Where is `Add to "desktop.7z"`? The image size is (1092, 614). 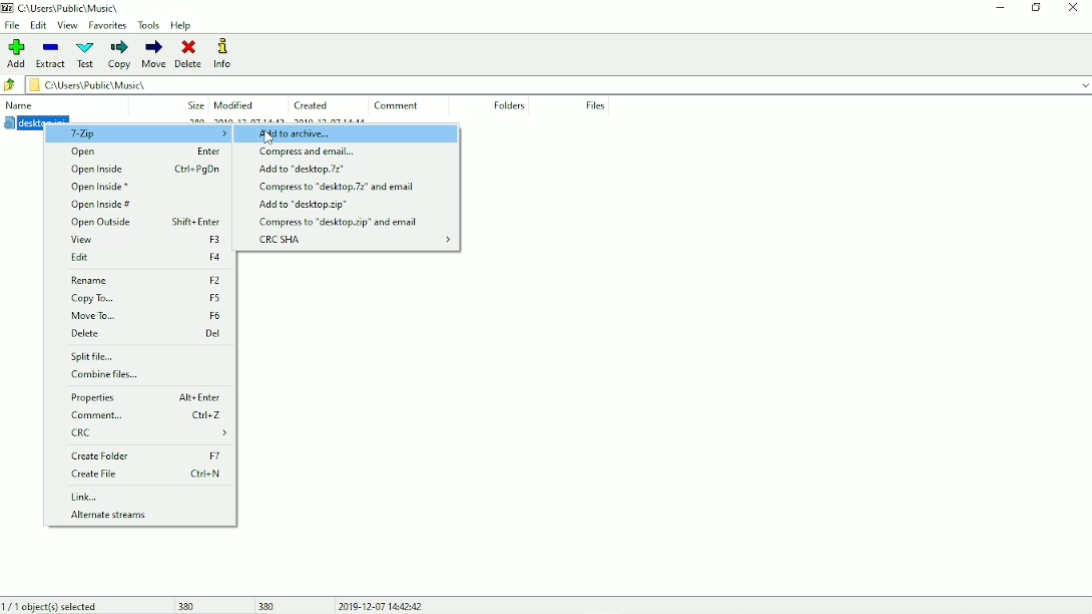 Add to "desktop.7z" is located at coordinates (304, 171).